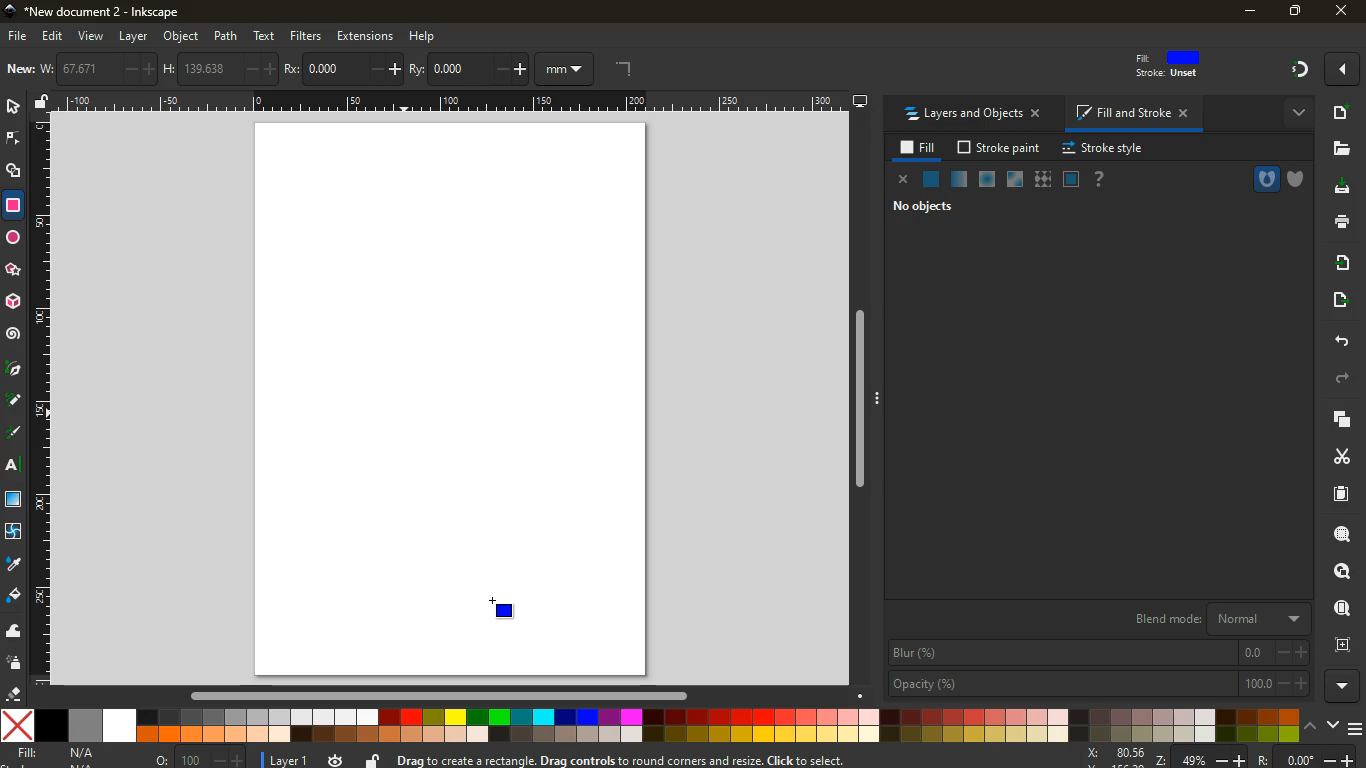  I want to click on frame, so click(1344, 646).